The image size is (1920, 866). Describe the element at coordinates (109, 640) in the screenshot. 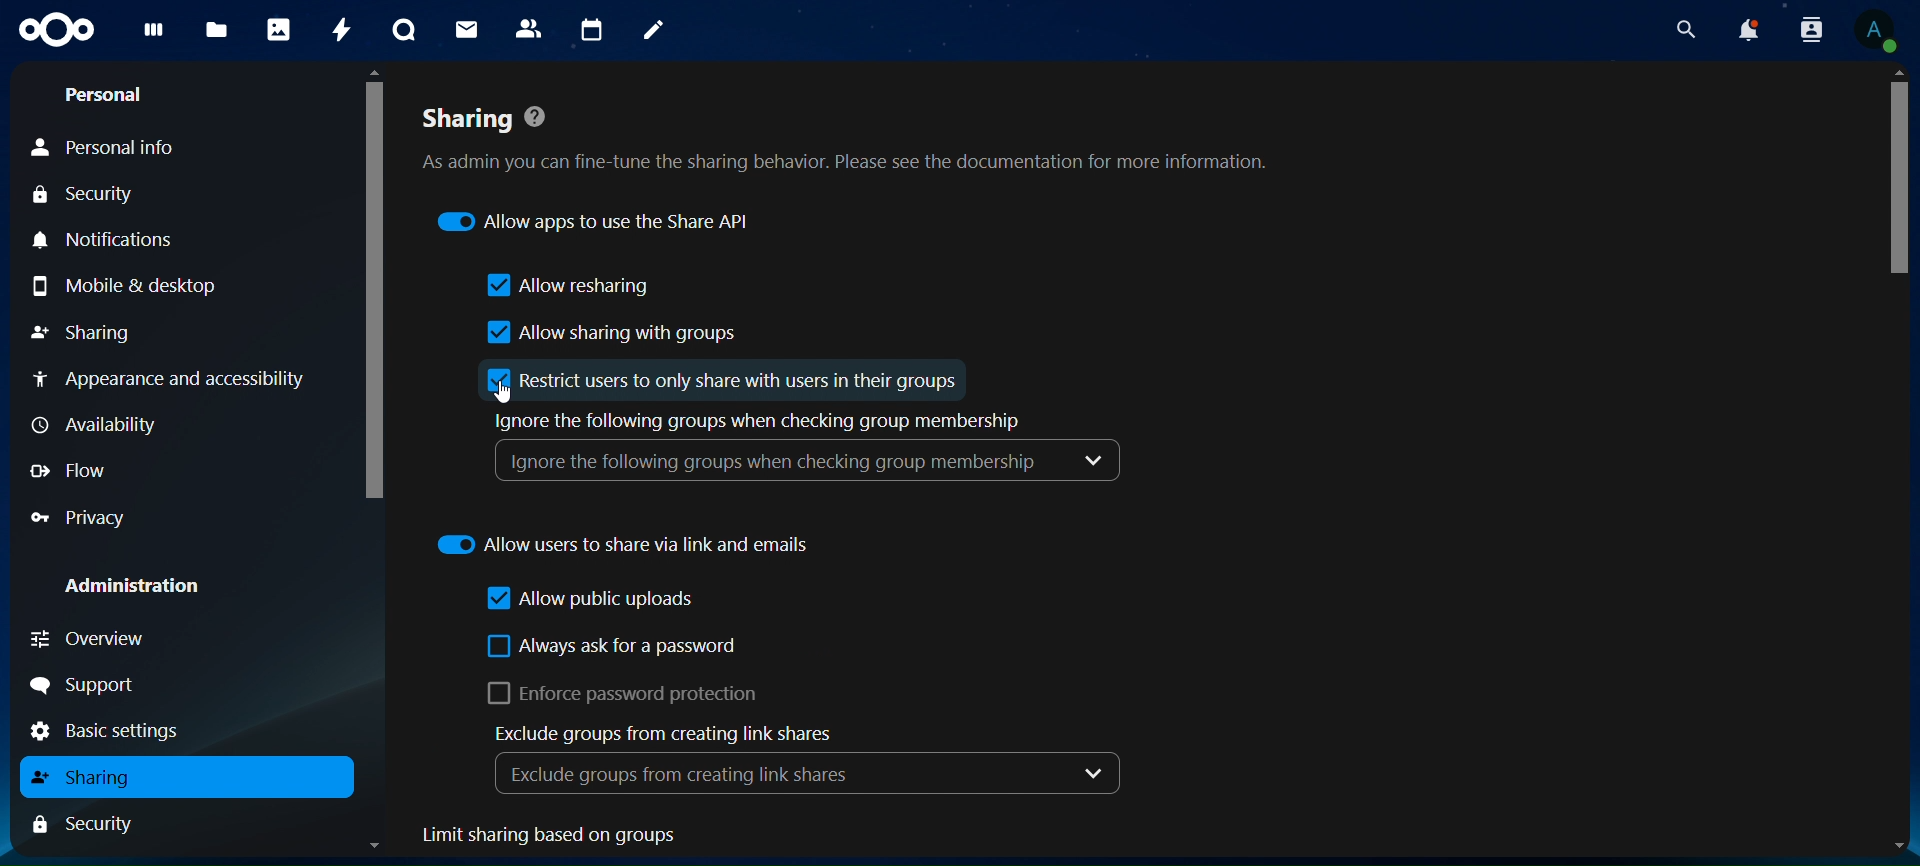

I see `overview` at that location.